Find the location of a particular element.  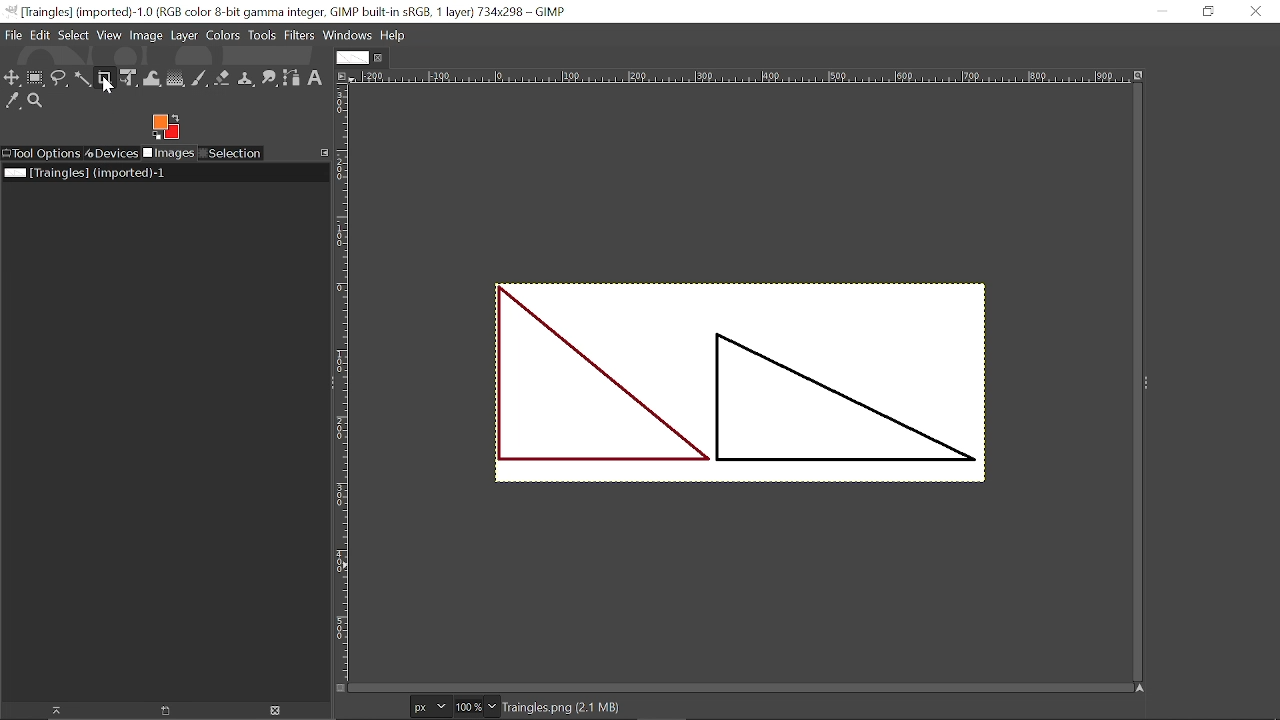

Vertical ruler is located at coordinates (342, 381).